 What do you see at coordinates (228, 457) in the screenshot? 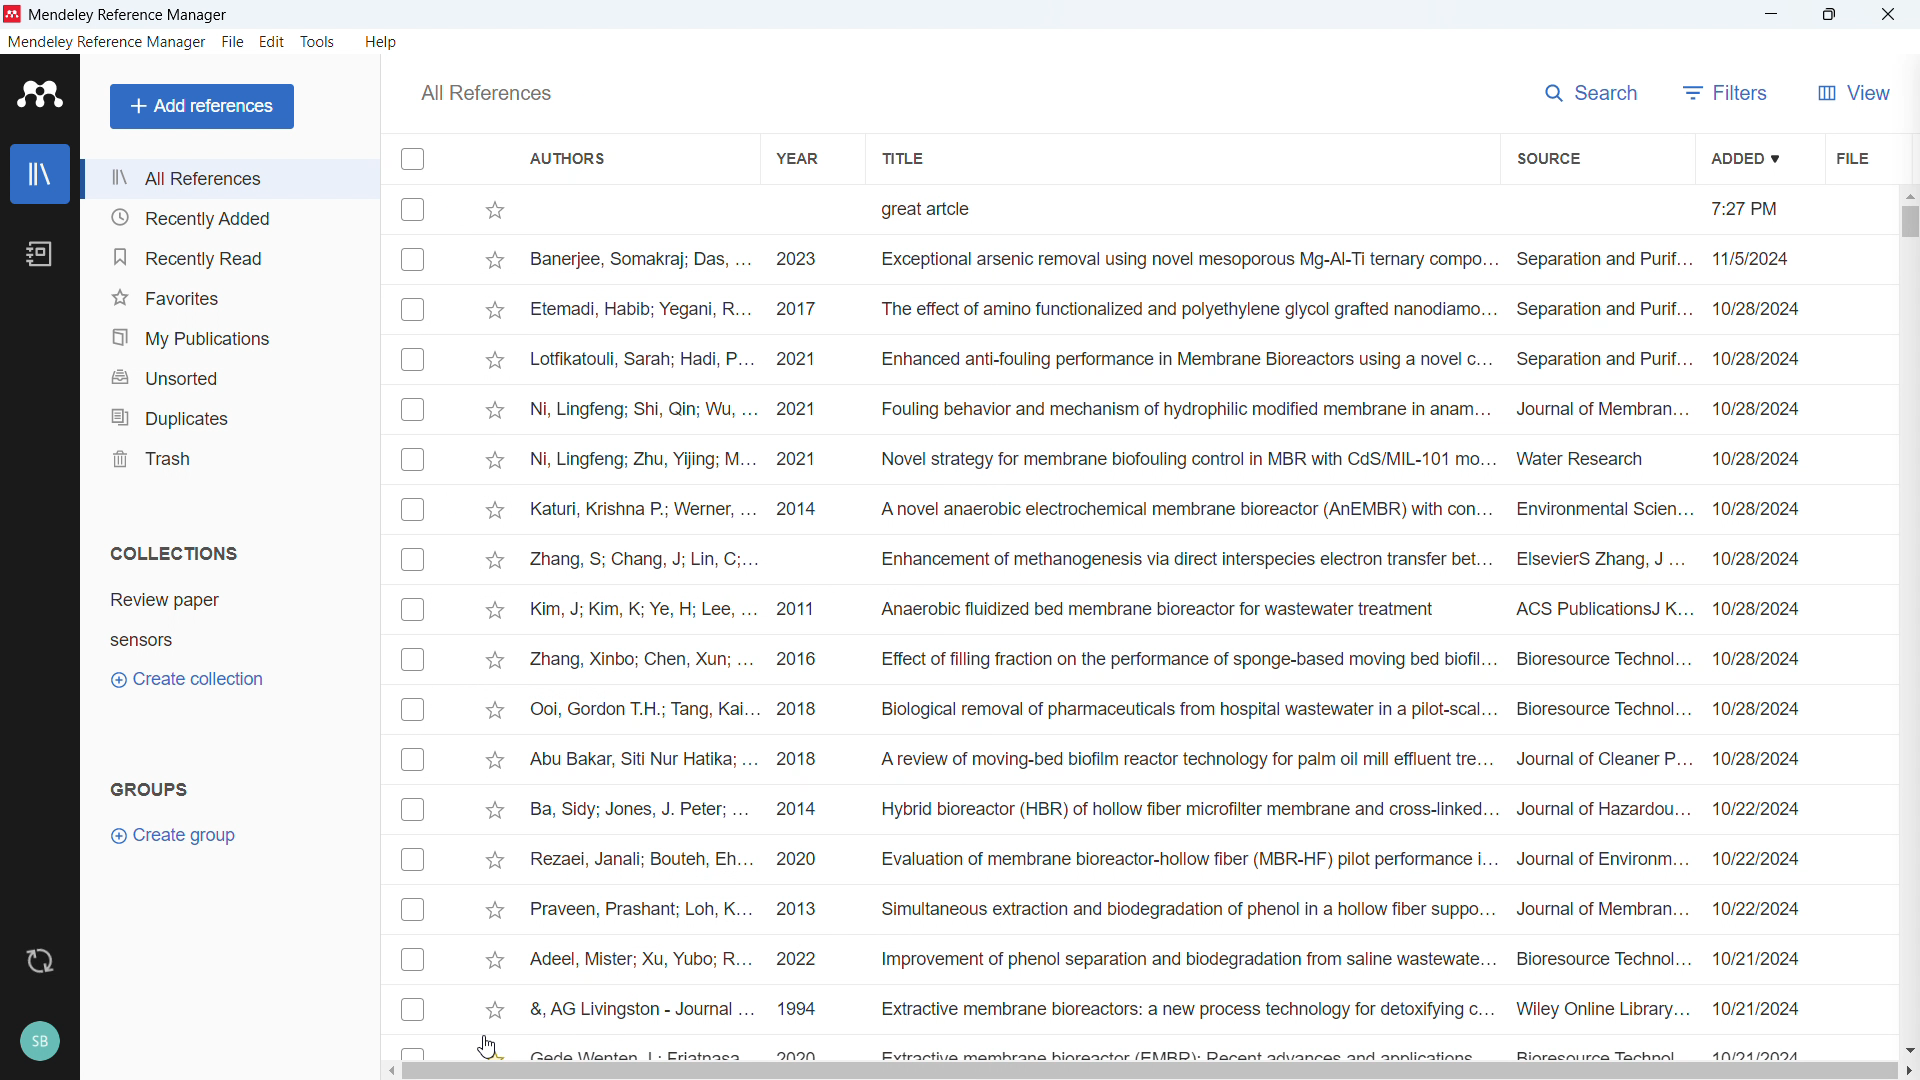
I see `Trash ` at bounding box center [228, 457].